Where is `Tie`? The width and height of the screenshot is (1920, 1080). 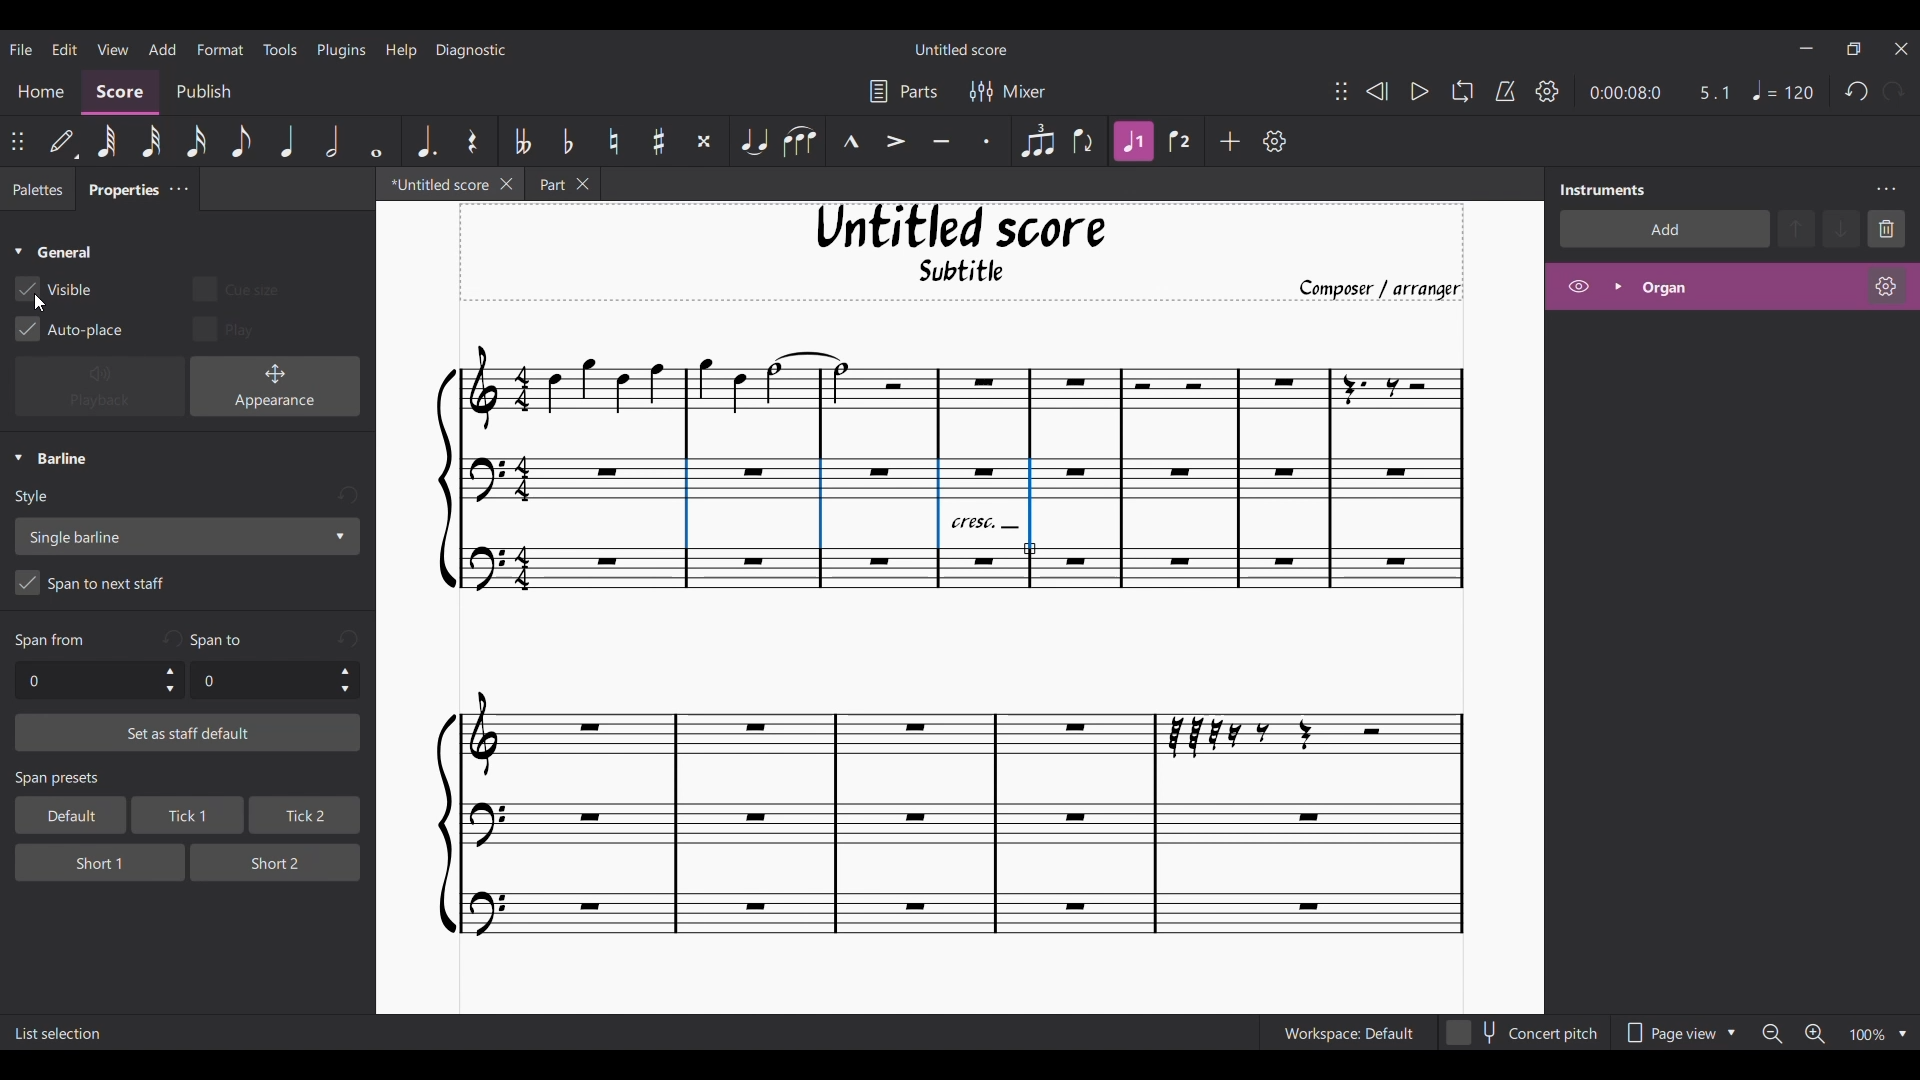 Tie is located at coordinates (753, 141).